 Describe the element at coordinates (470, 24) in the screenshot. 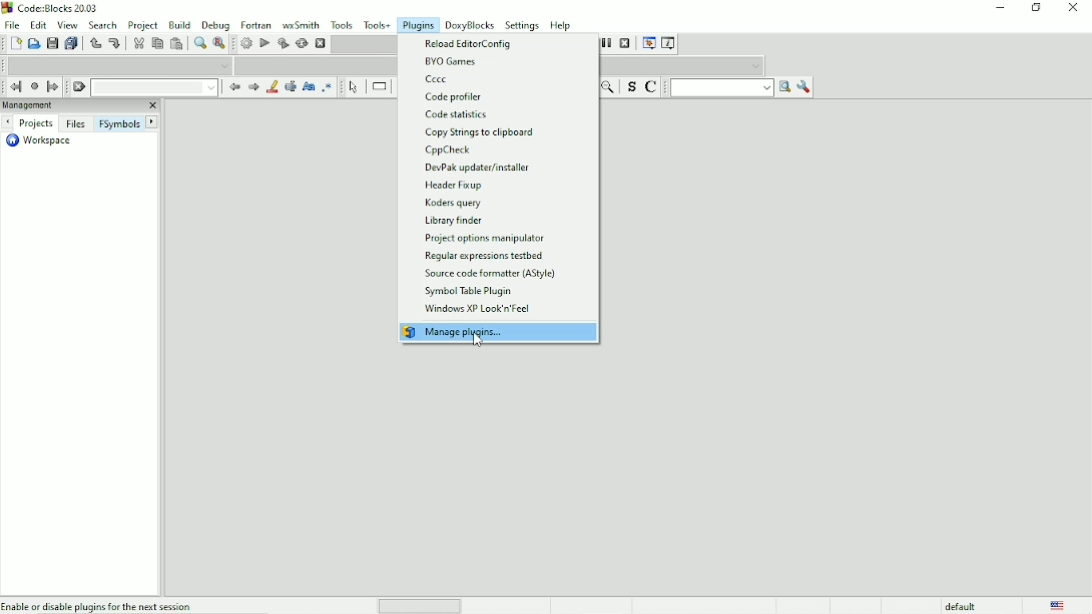

I see `DoxyBlocks` at that location.